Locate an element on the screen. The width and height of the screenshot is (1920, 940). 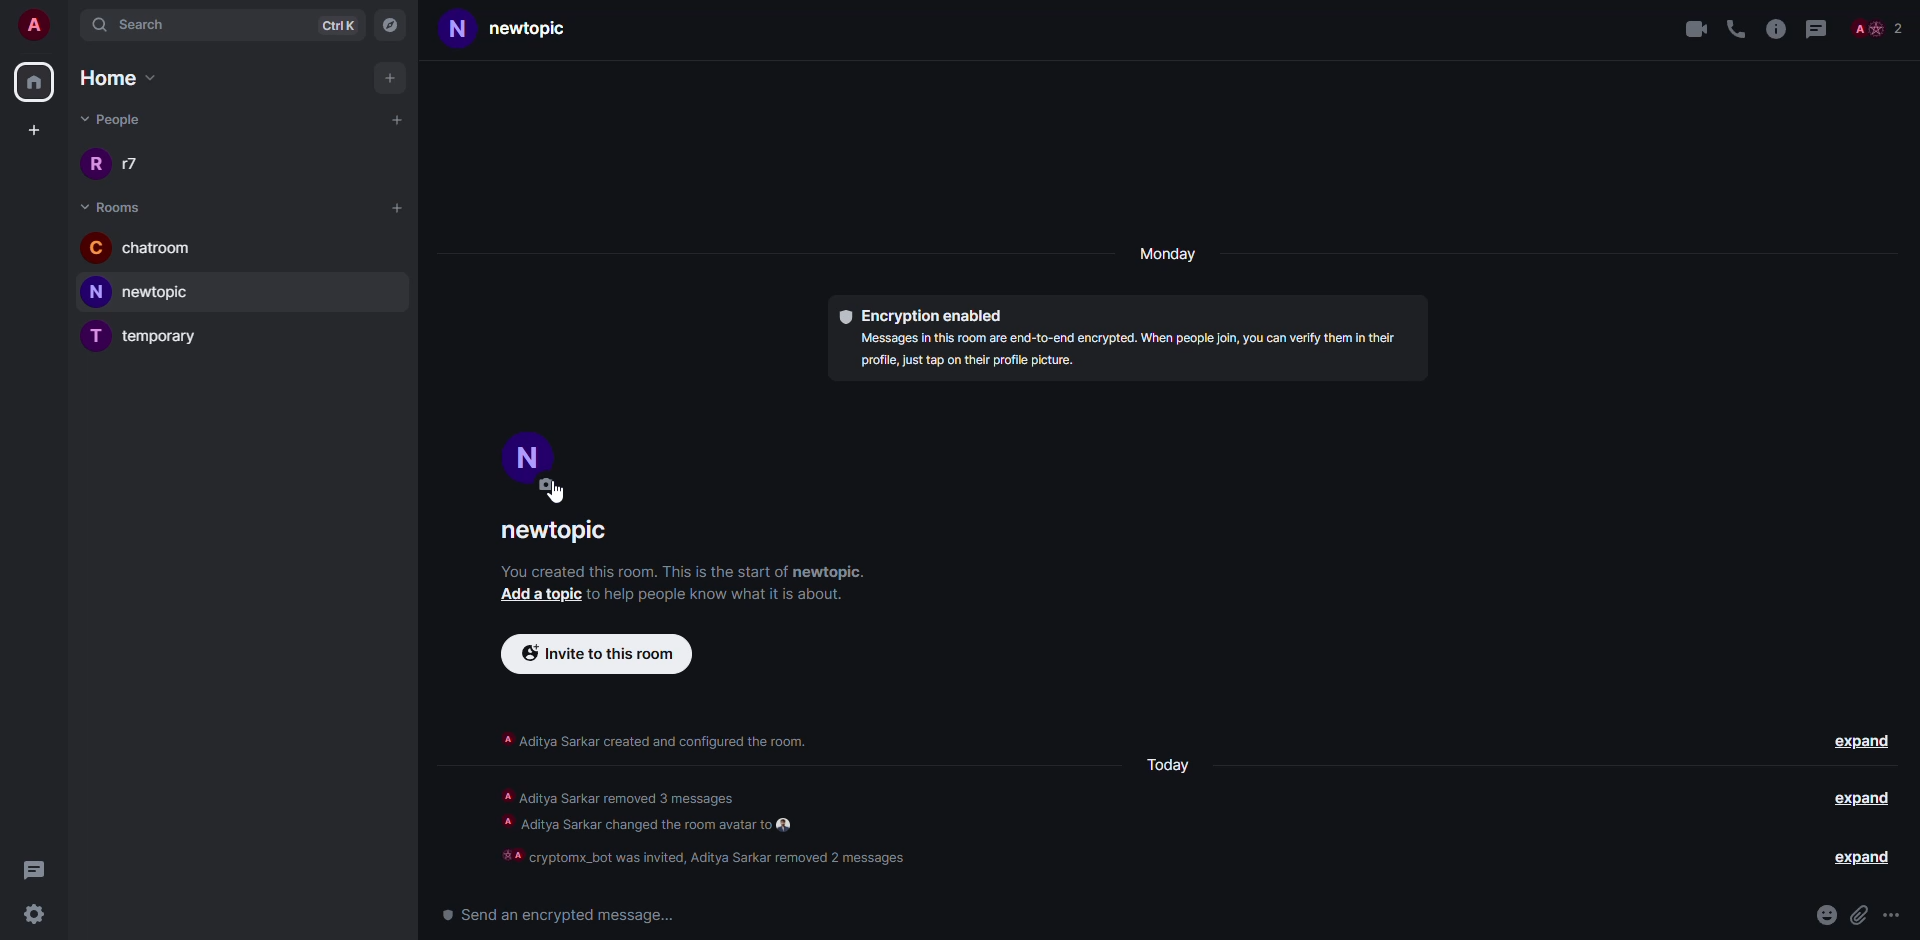
r7 is located at coordinates (117, 164).